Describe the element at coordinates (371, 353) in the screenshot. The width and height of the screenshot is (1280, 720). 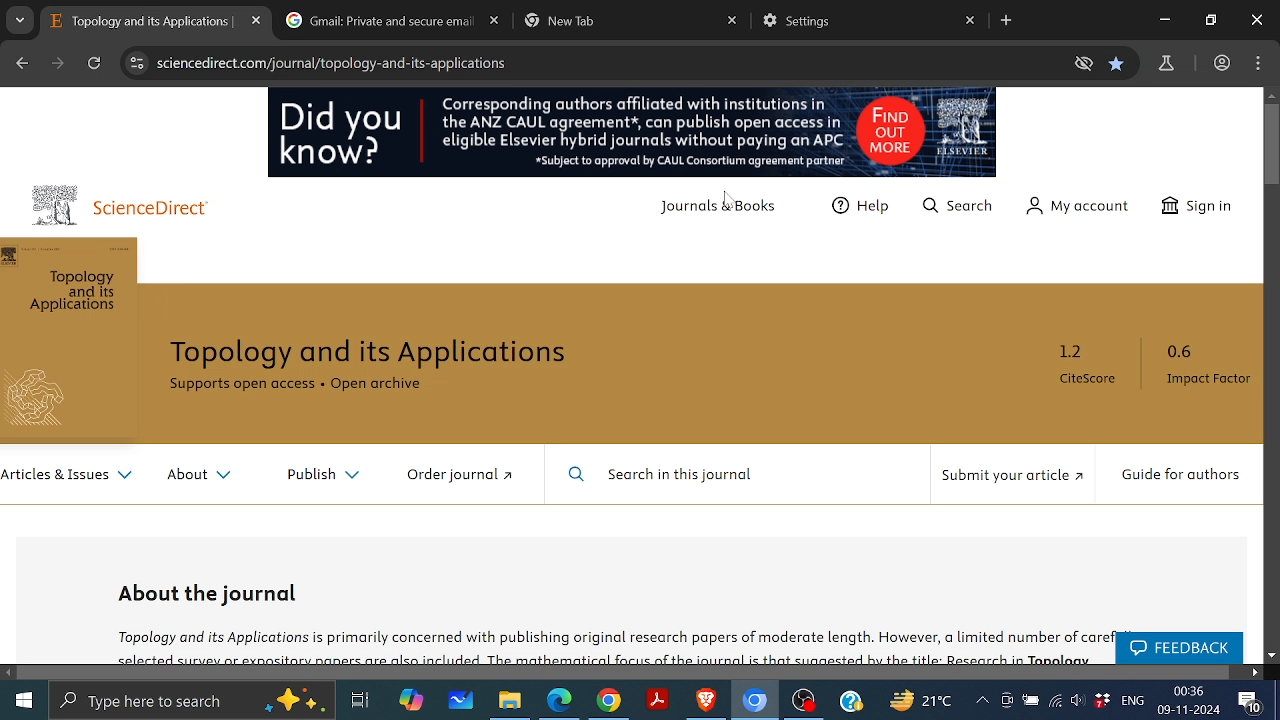
I see `Topology and its Applications` at that location.